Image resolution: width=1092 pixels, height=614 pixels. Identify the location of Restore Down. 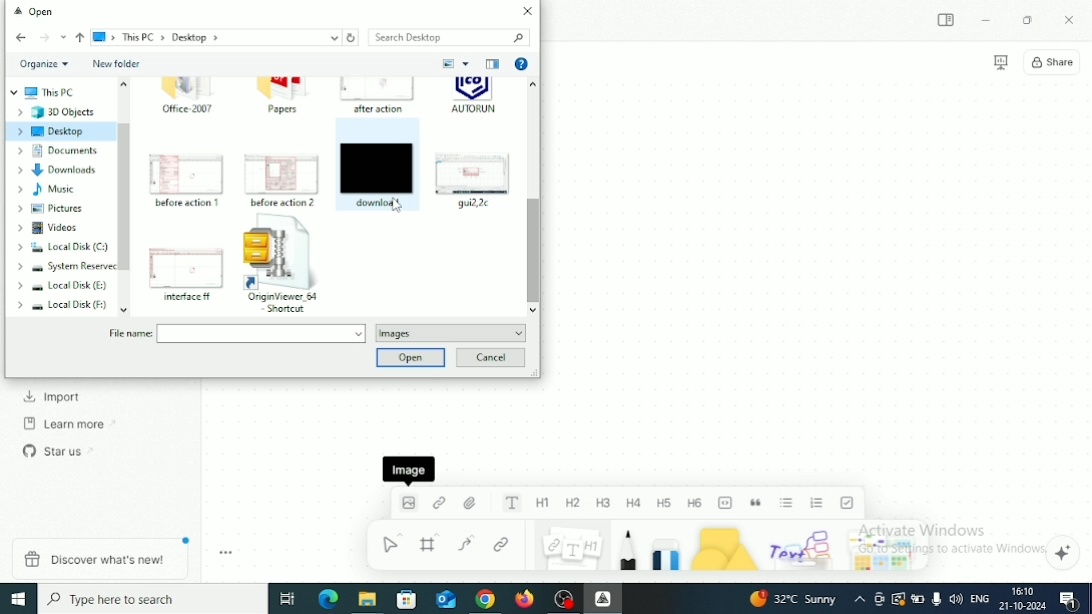
(1026, 21).